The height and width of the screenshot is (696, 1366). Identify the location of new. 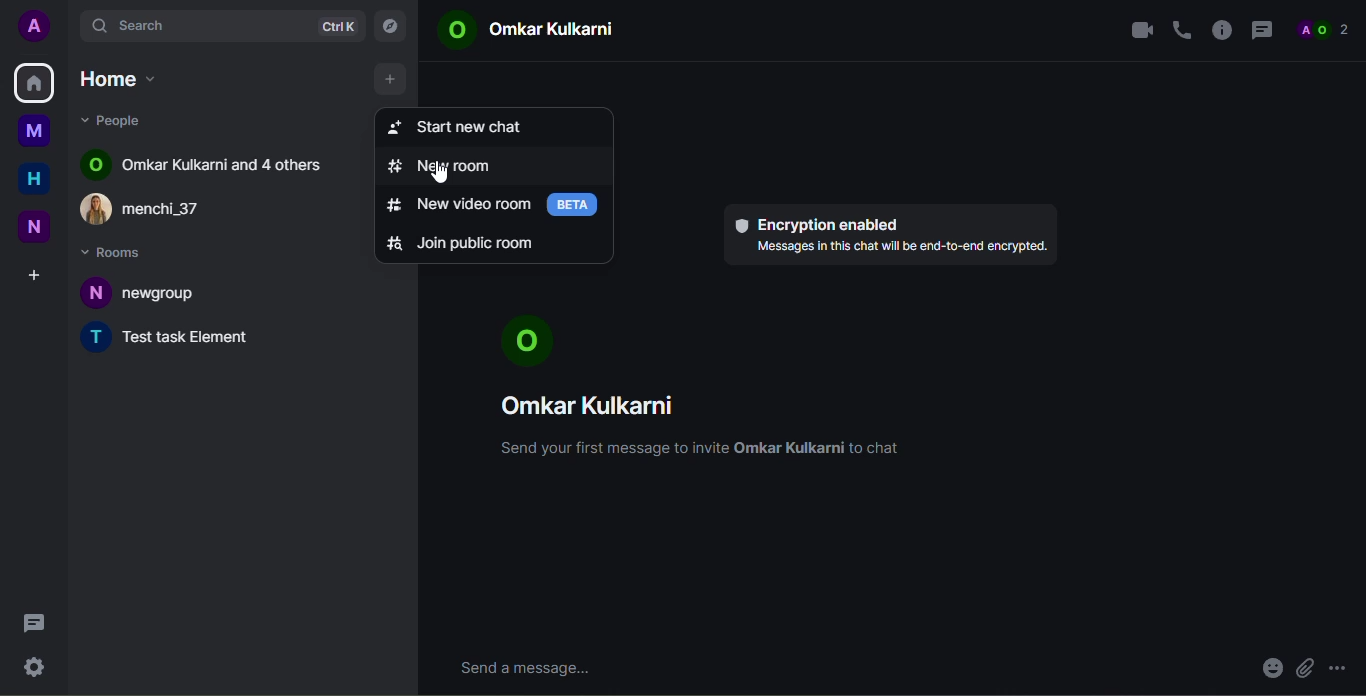
(34, 228).